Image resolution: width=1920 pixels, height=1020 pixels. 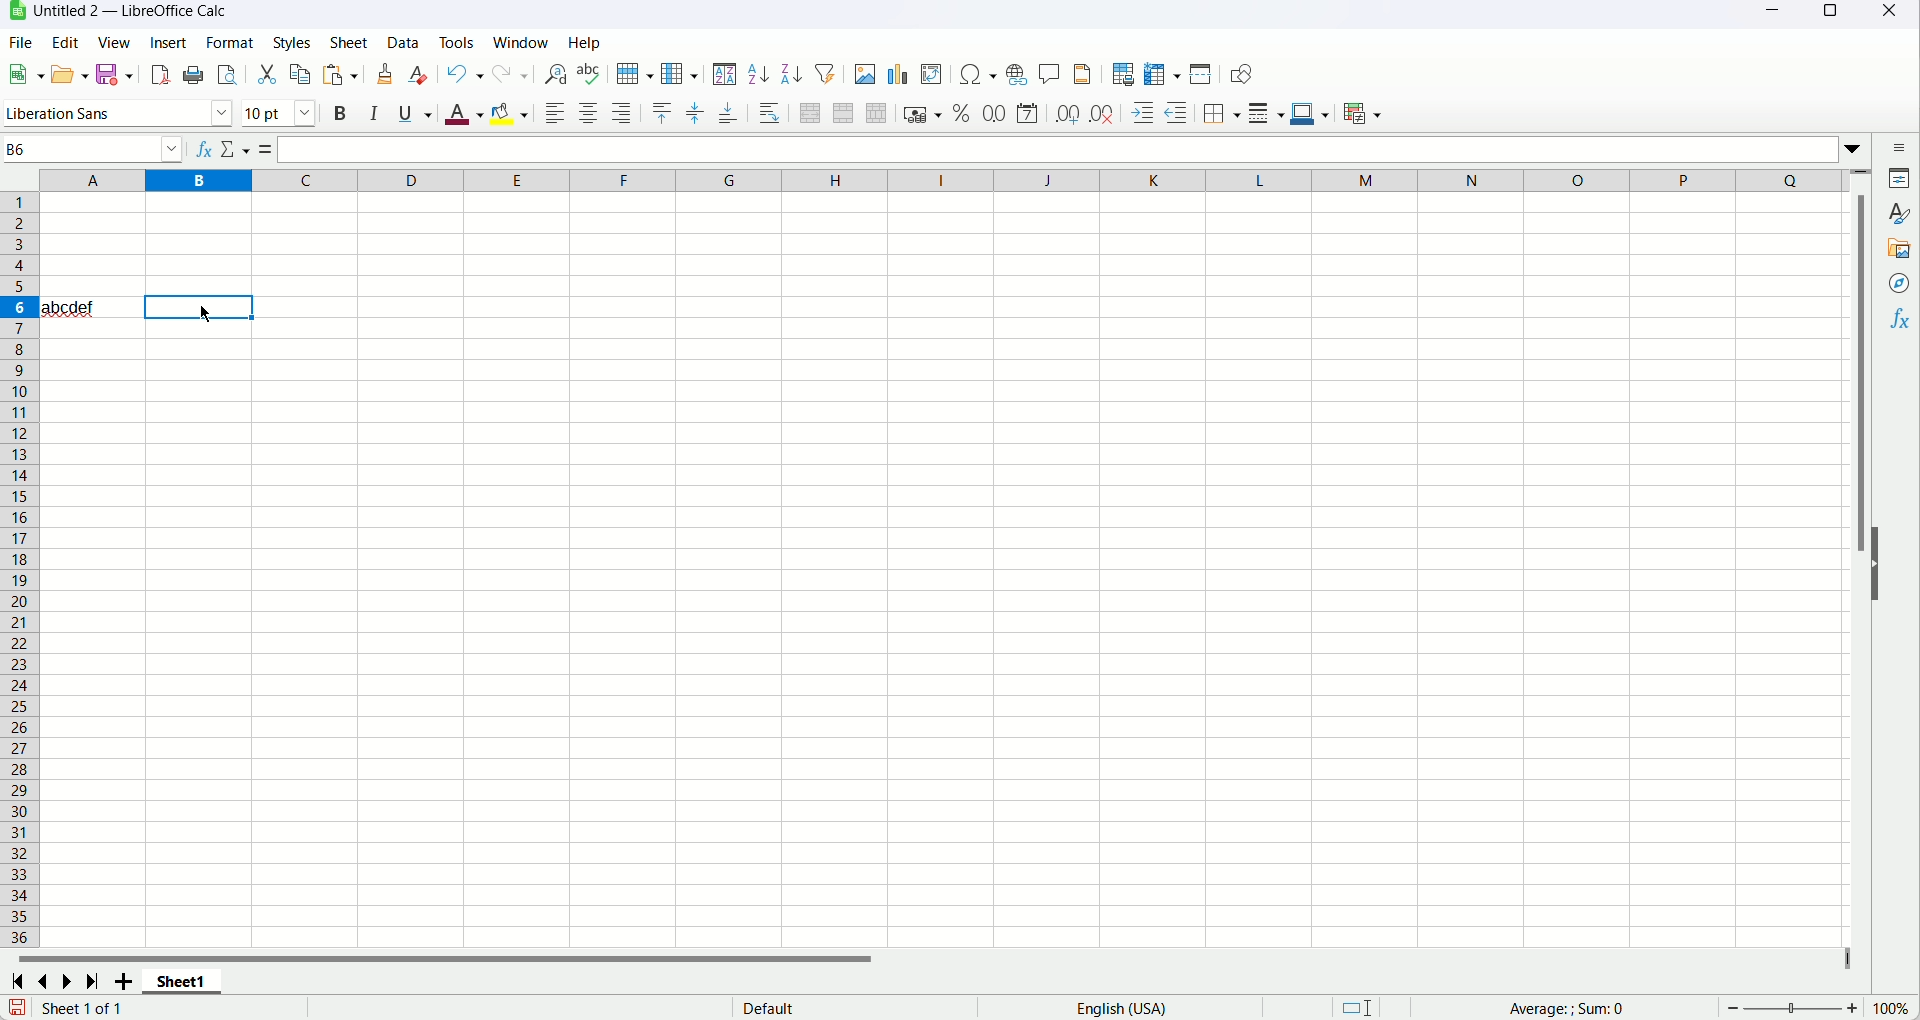 I want to click on zoom in, so click(x=1852, y=1008).